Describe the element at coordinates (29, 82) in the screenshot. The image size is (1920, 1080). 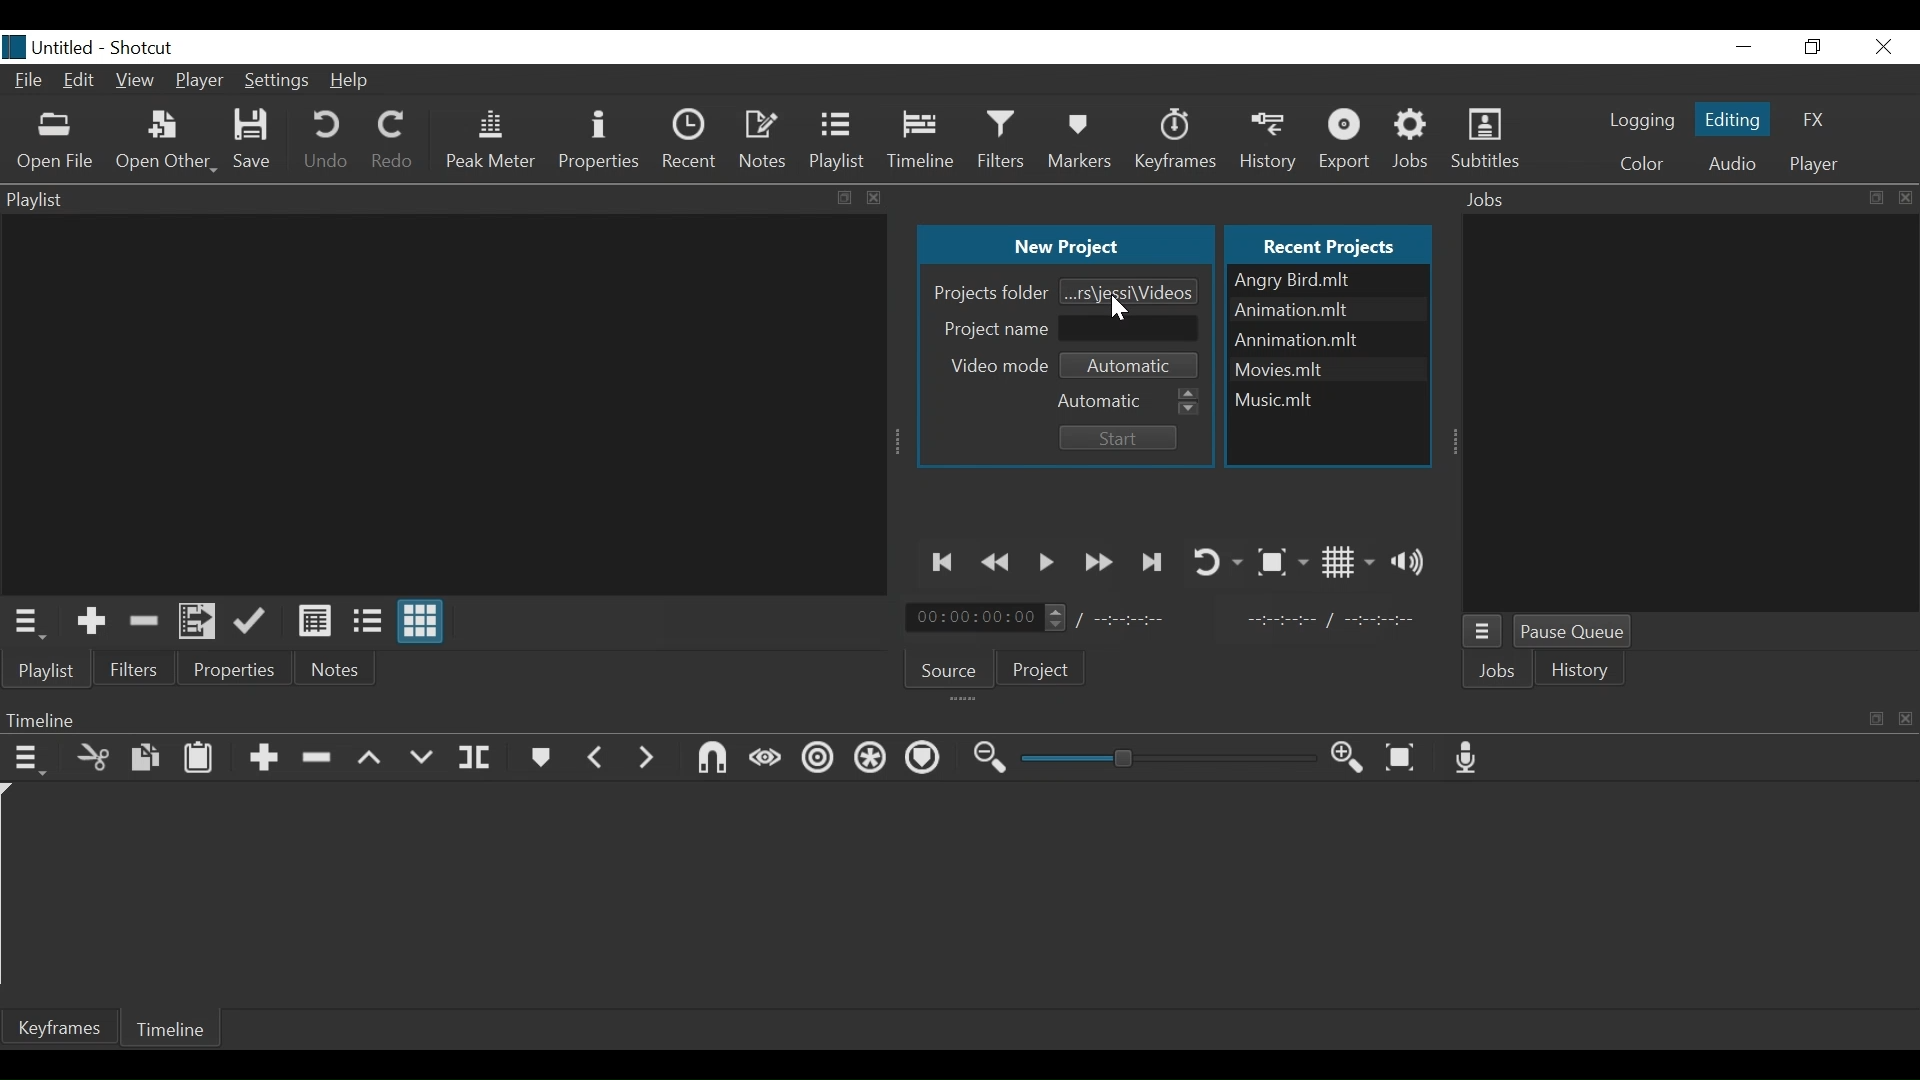
I see `File` at that location.